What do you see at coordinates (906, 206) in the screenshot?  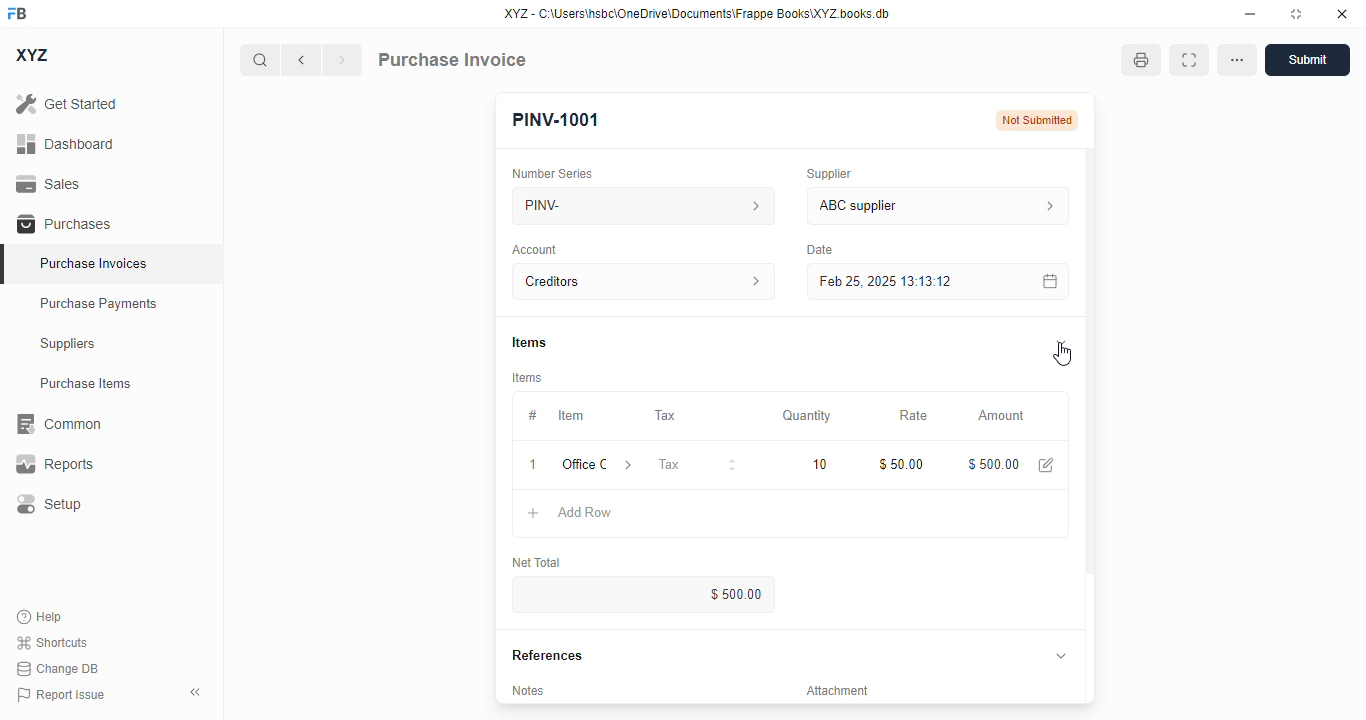 I see `ABC supplier` at bounding box center [906, 206].